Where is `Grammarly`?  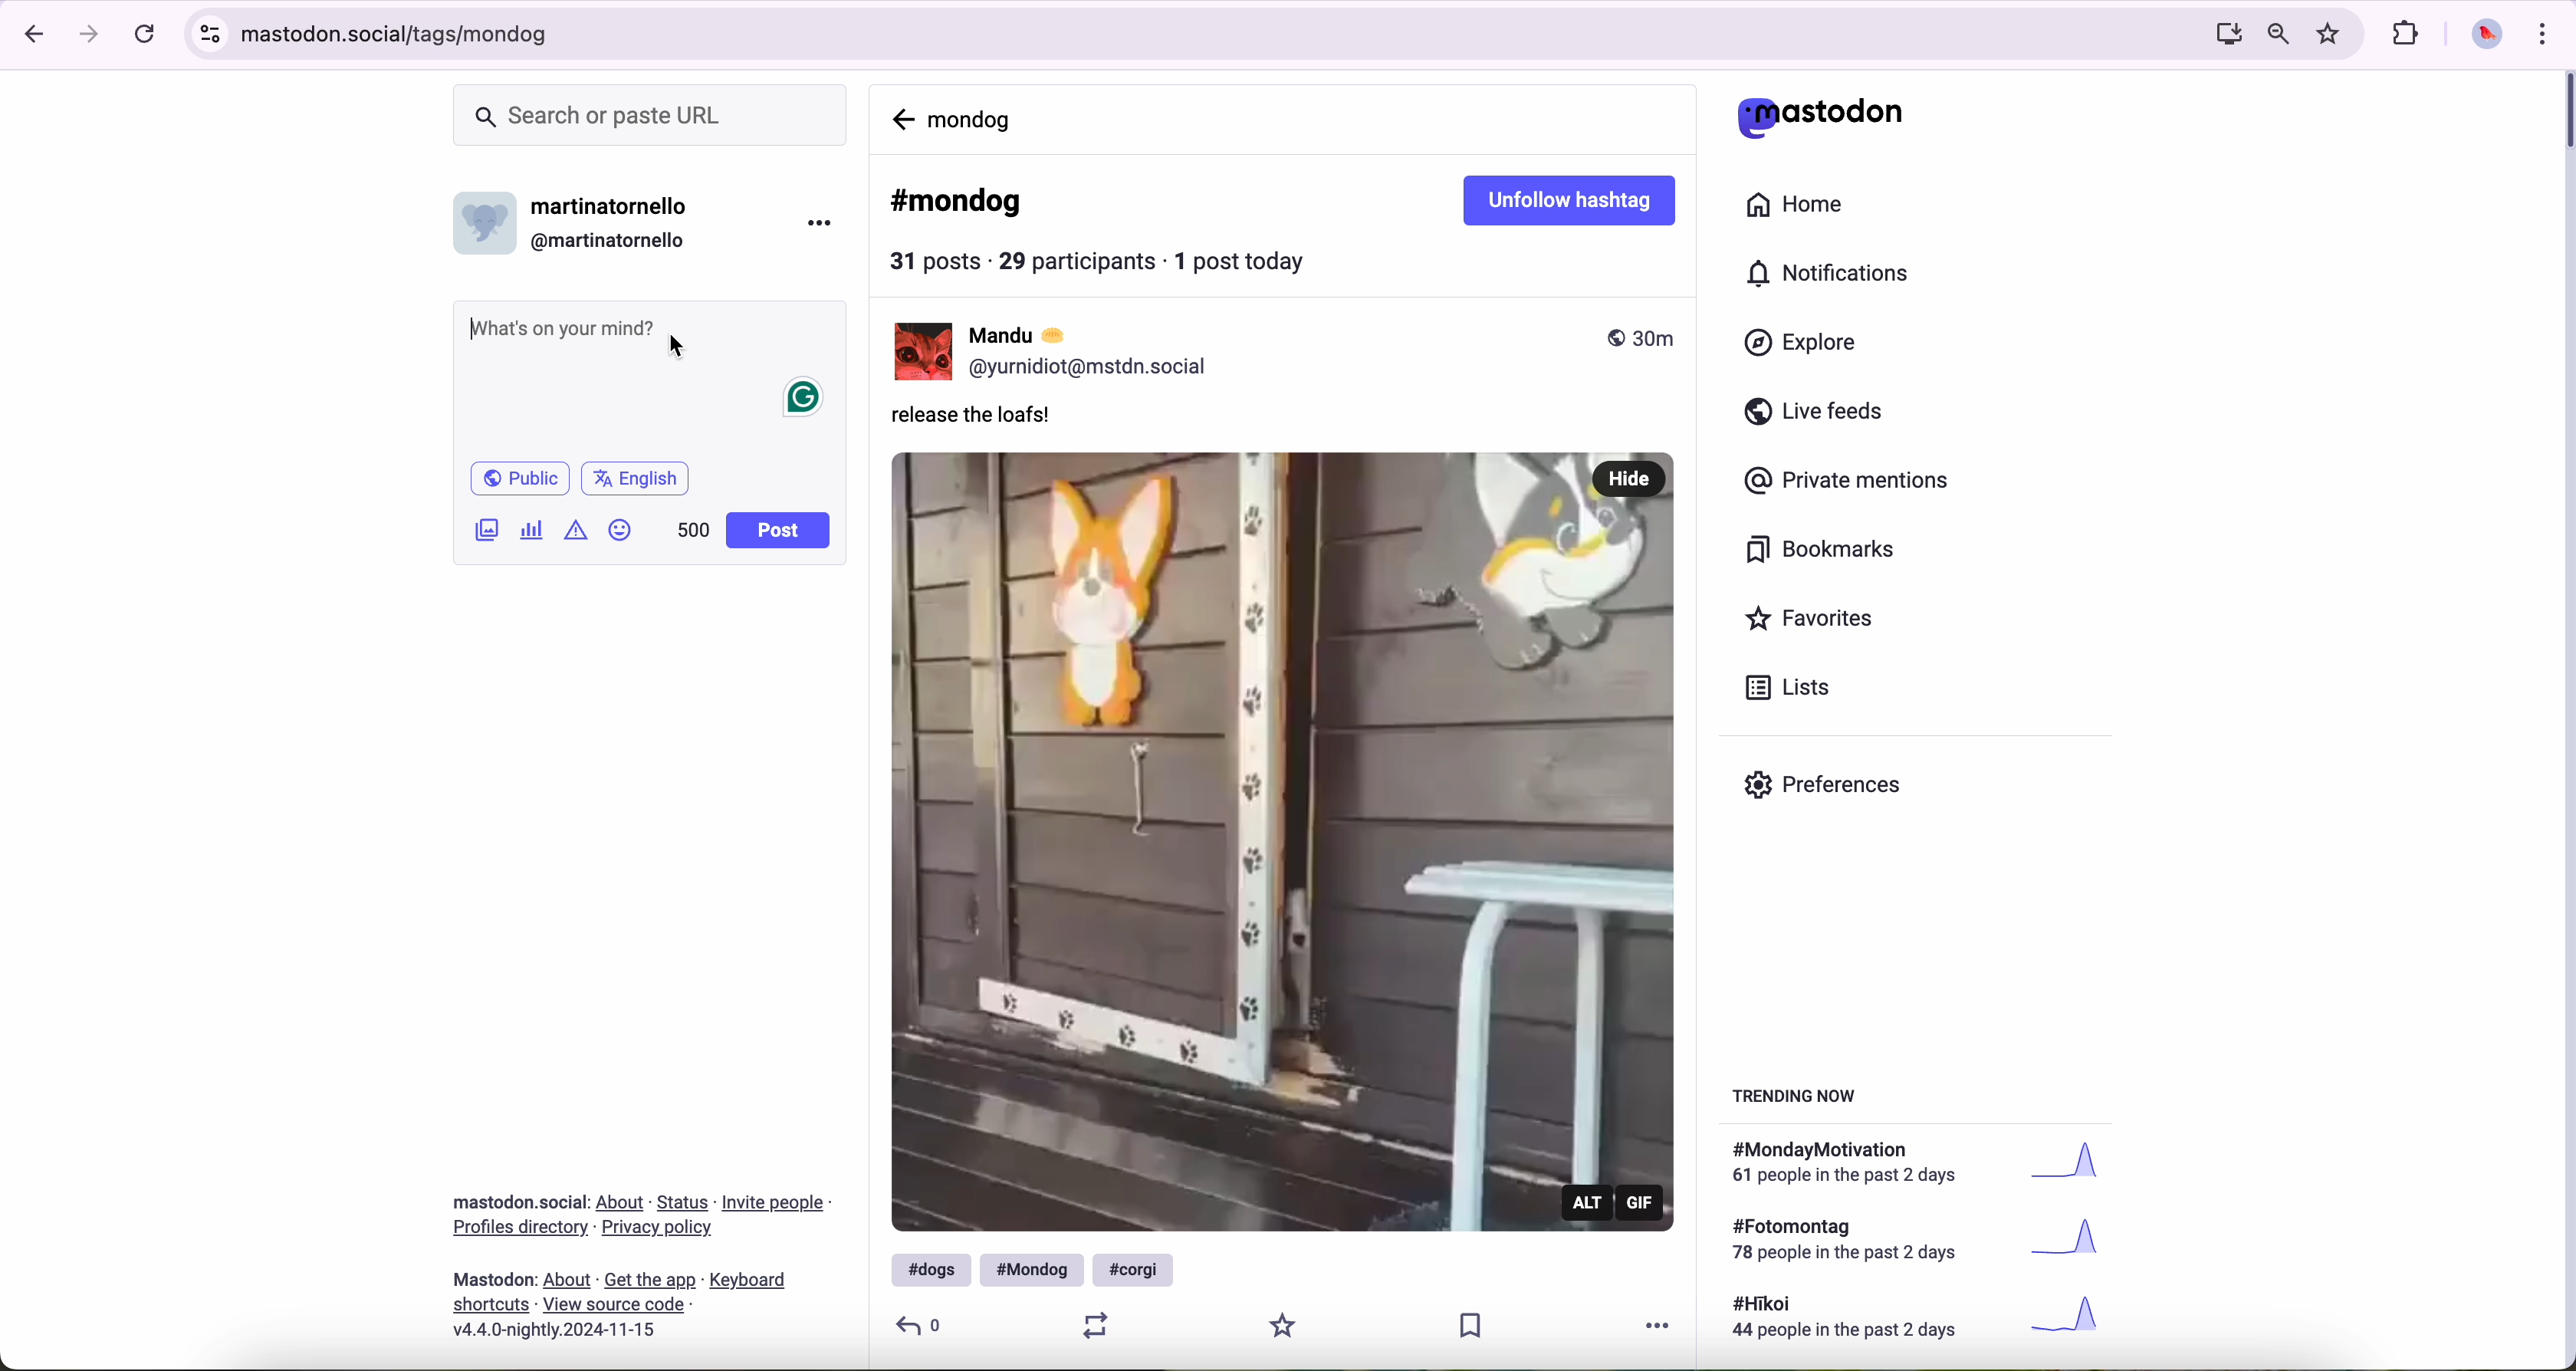
Grammarly is located at coordinates (802, 399).